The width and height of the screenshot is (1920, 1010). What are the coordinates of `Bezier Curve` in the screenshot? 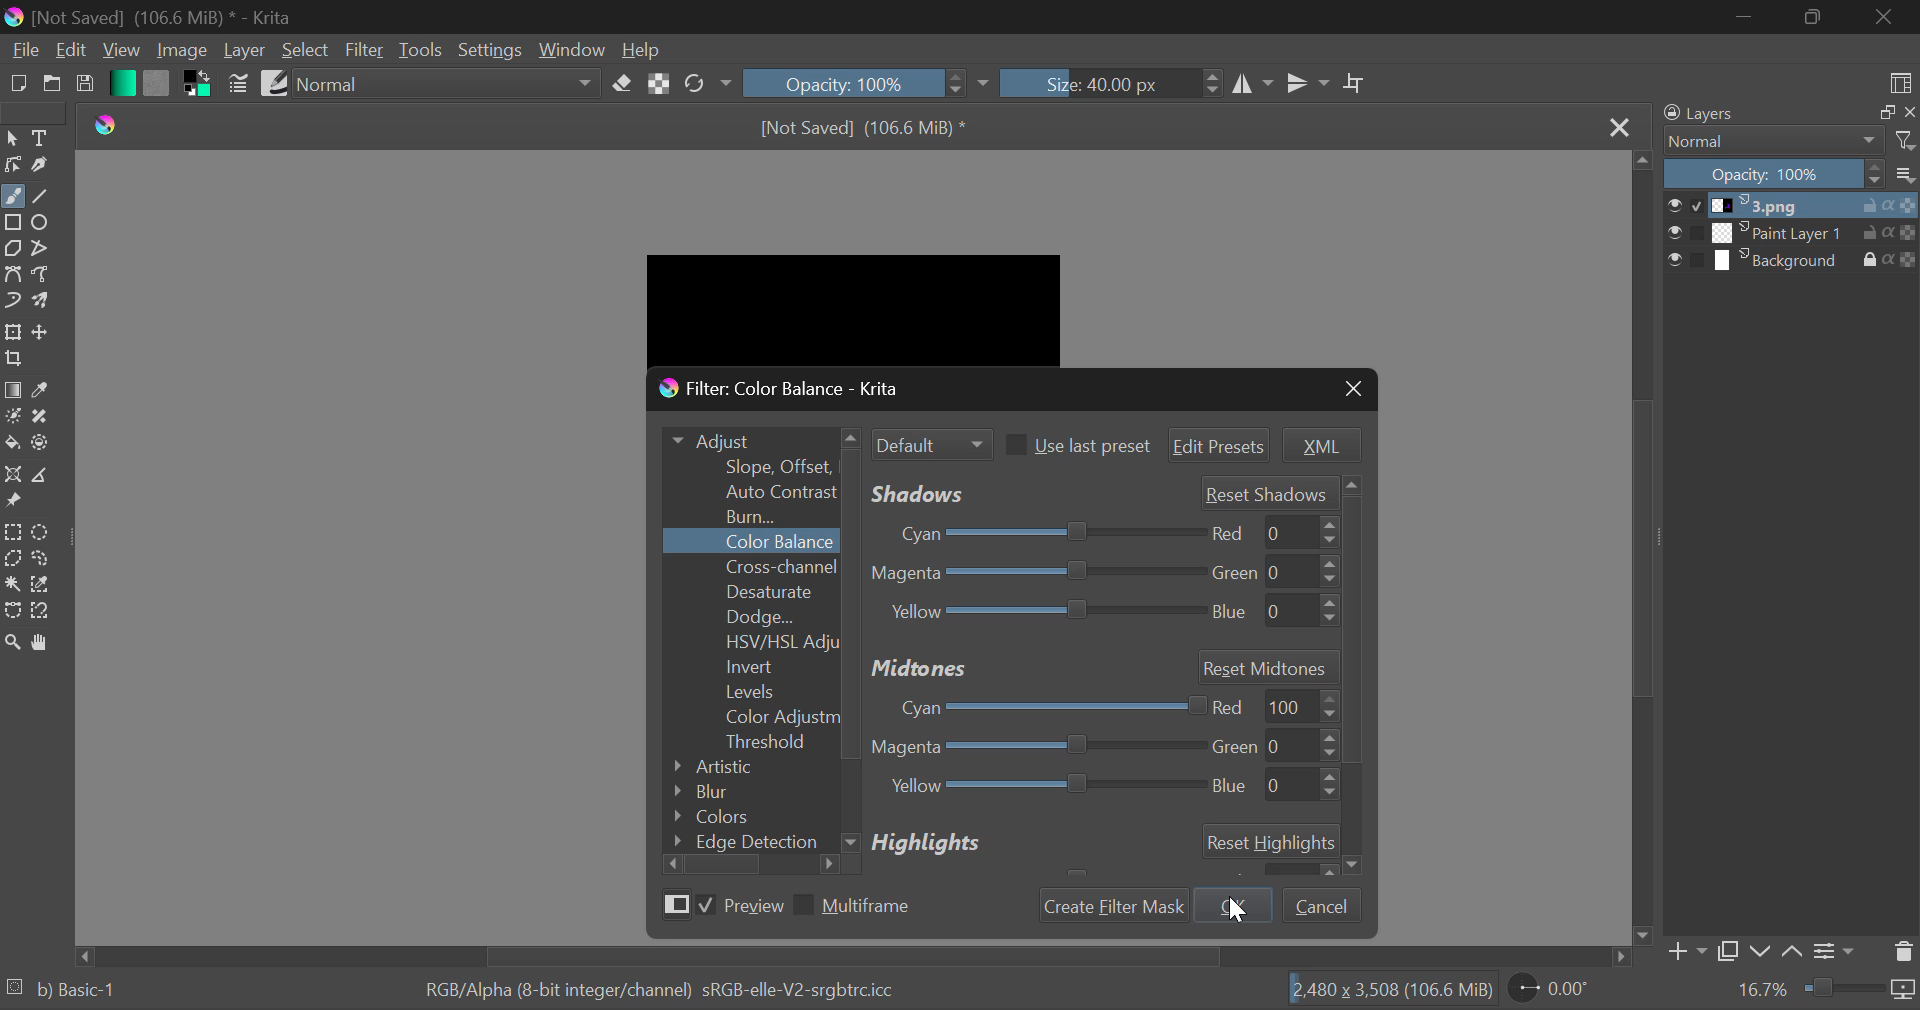 It's located at (16, 276).